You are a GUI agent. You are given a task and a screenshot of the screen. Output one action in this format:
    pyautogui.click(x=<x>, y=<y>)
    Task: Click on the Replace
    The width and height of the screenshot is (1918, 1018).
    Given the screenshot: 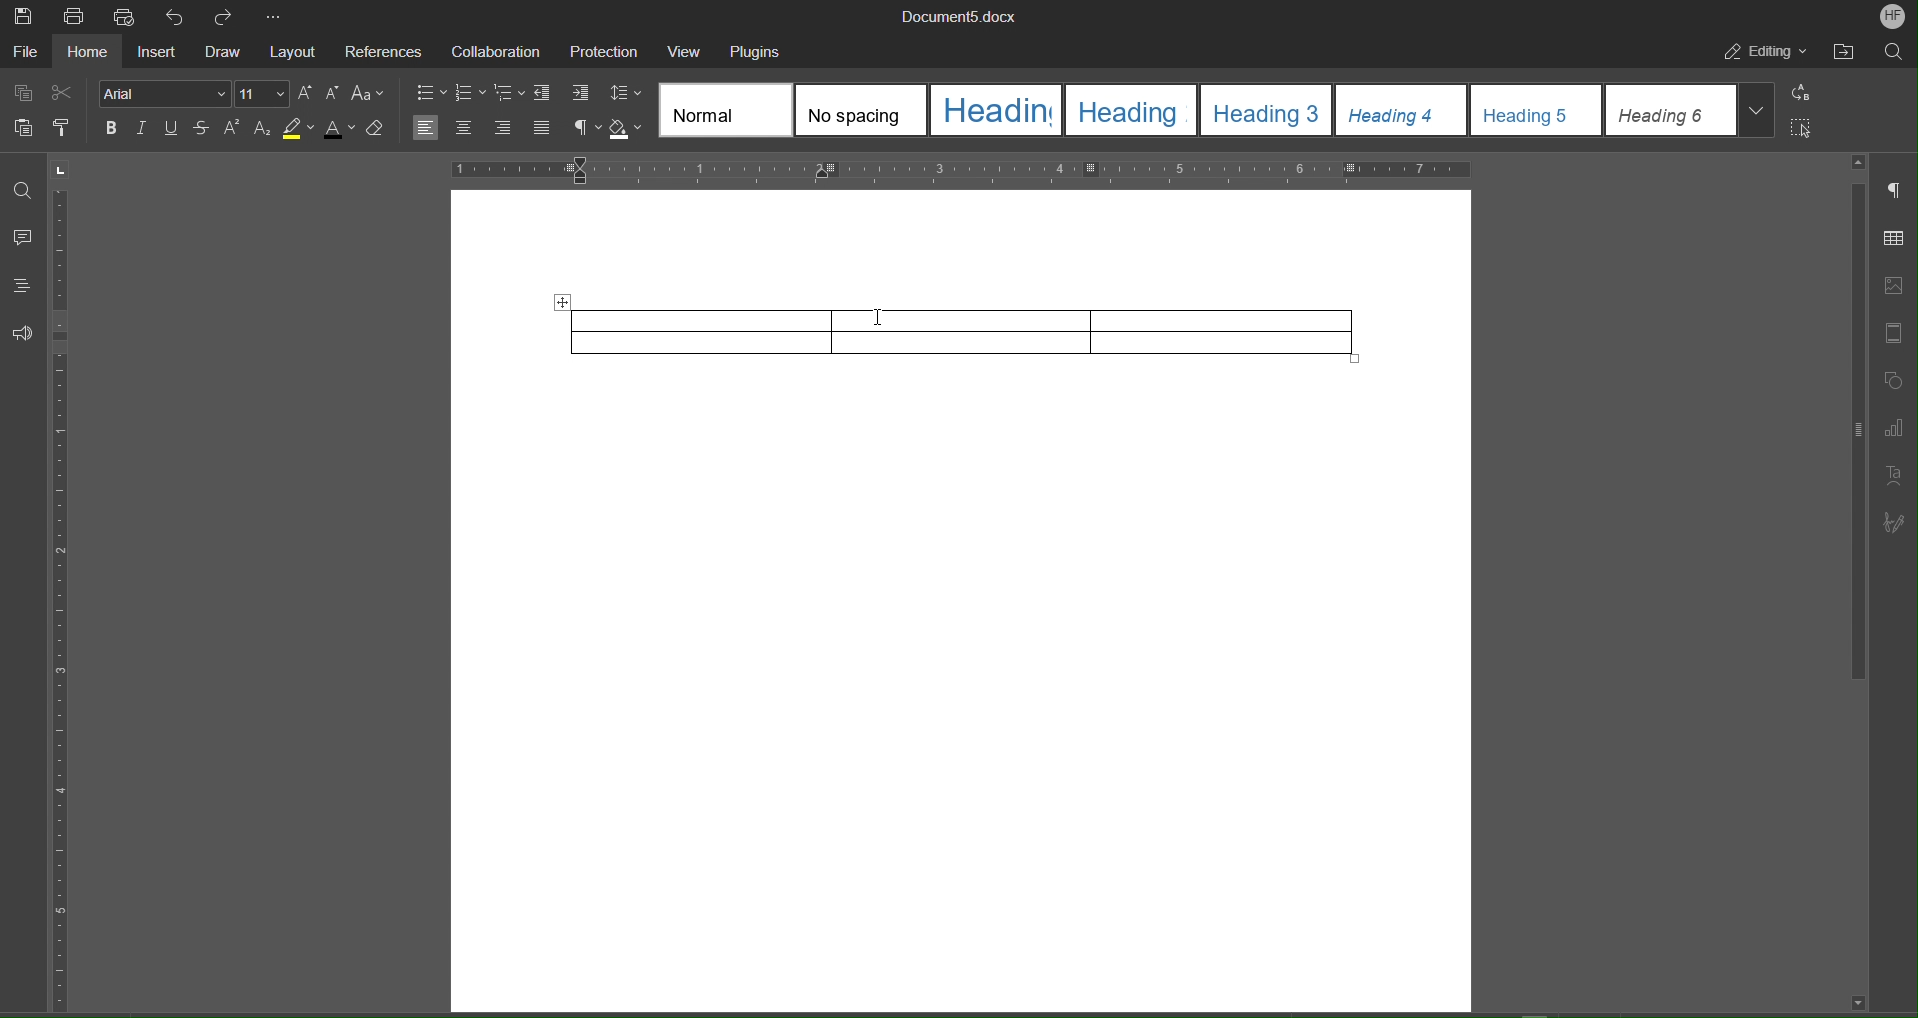 What is the action you would take?
    pyautogui.click(x=1807, y=93)
    